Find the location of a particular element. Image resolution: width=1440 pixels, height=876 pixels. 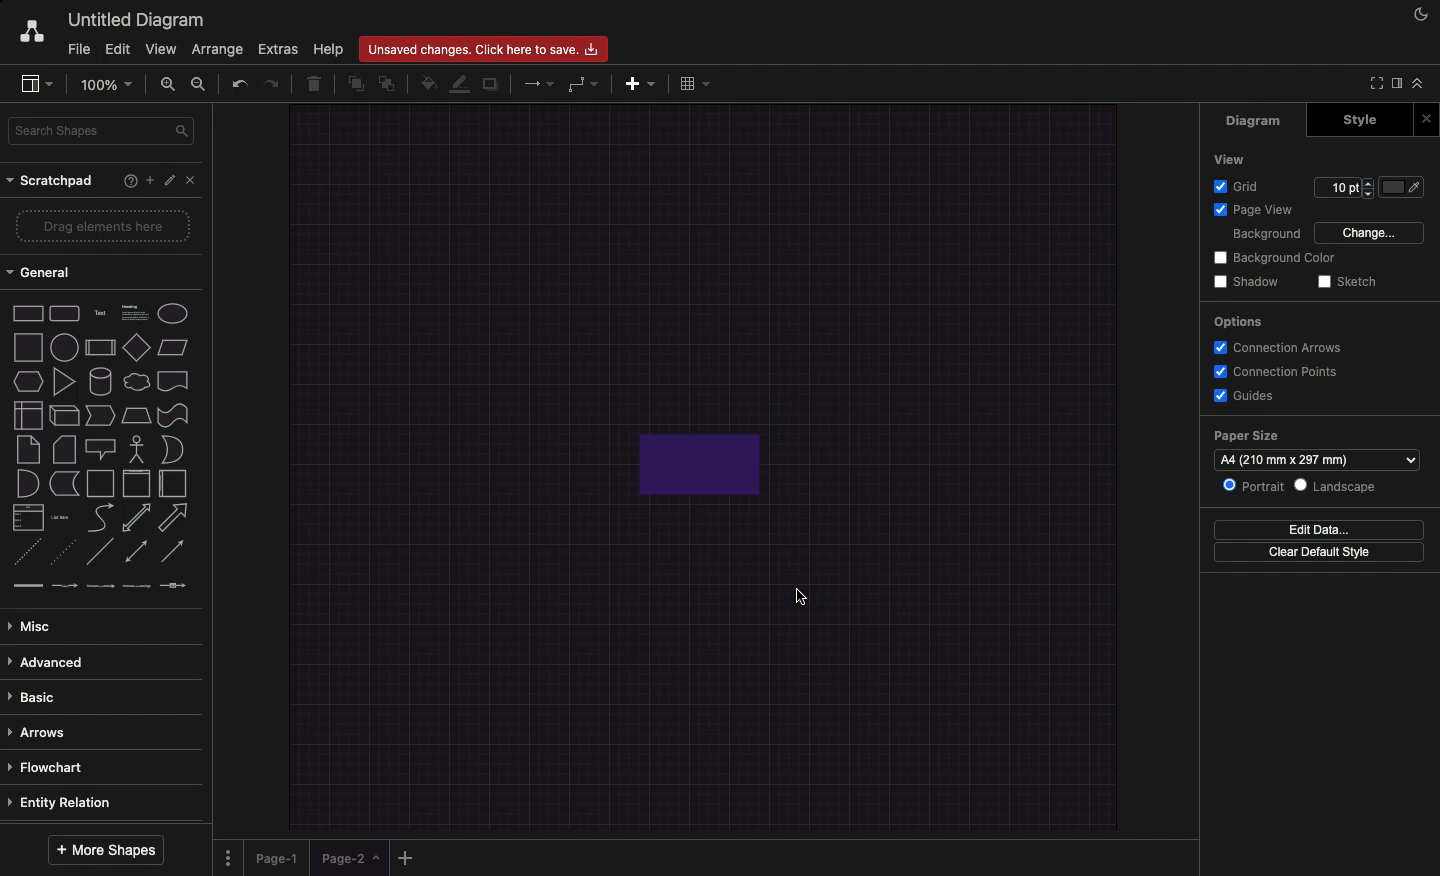

Edit data is located at coordinates (1319, 528).